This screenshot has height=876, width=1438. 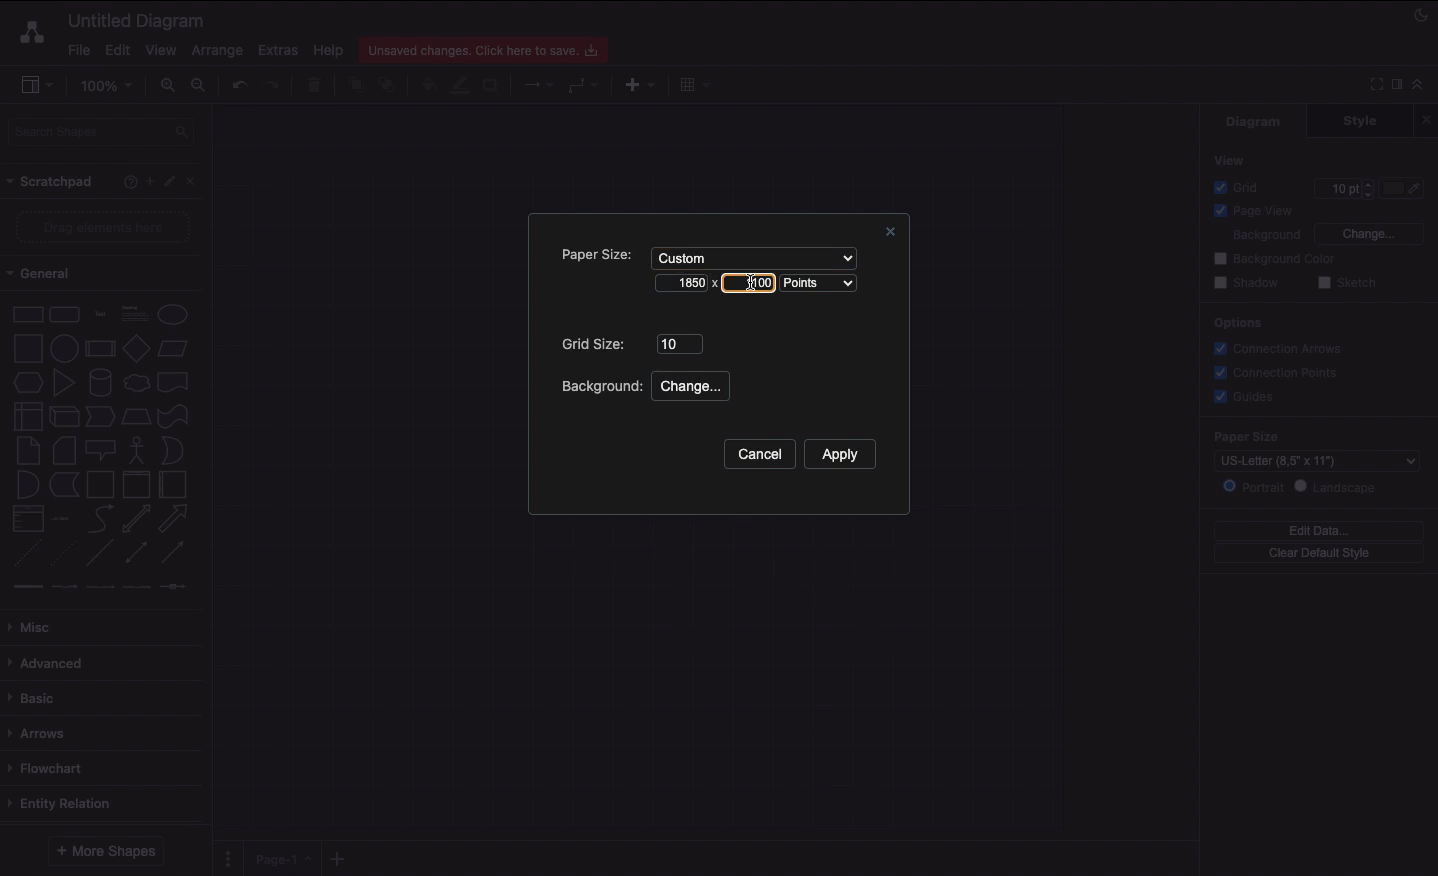 I want to click on Edit, so click(x=115, y=50).